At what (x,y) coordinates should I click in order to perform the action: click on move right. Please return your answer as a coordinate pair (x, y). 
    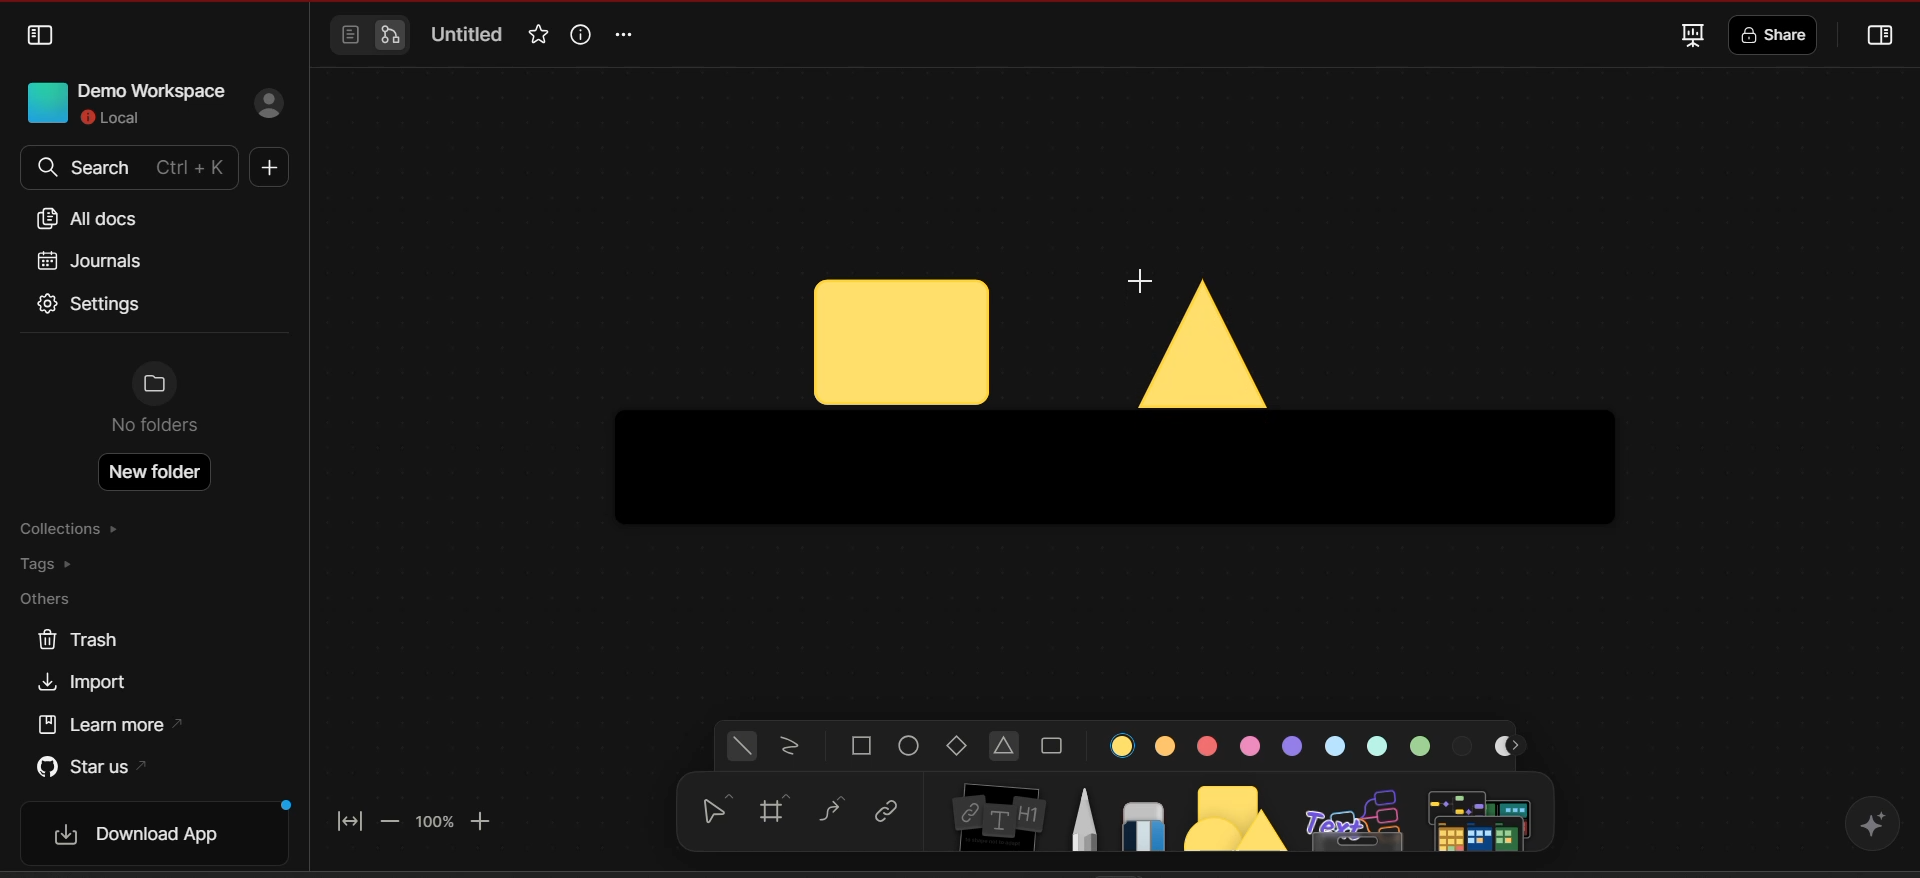
    Looking at the image, I should click on (1519, 746).